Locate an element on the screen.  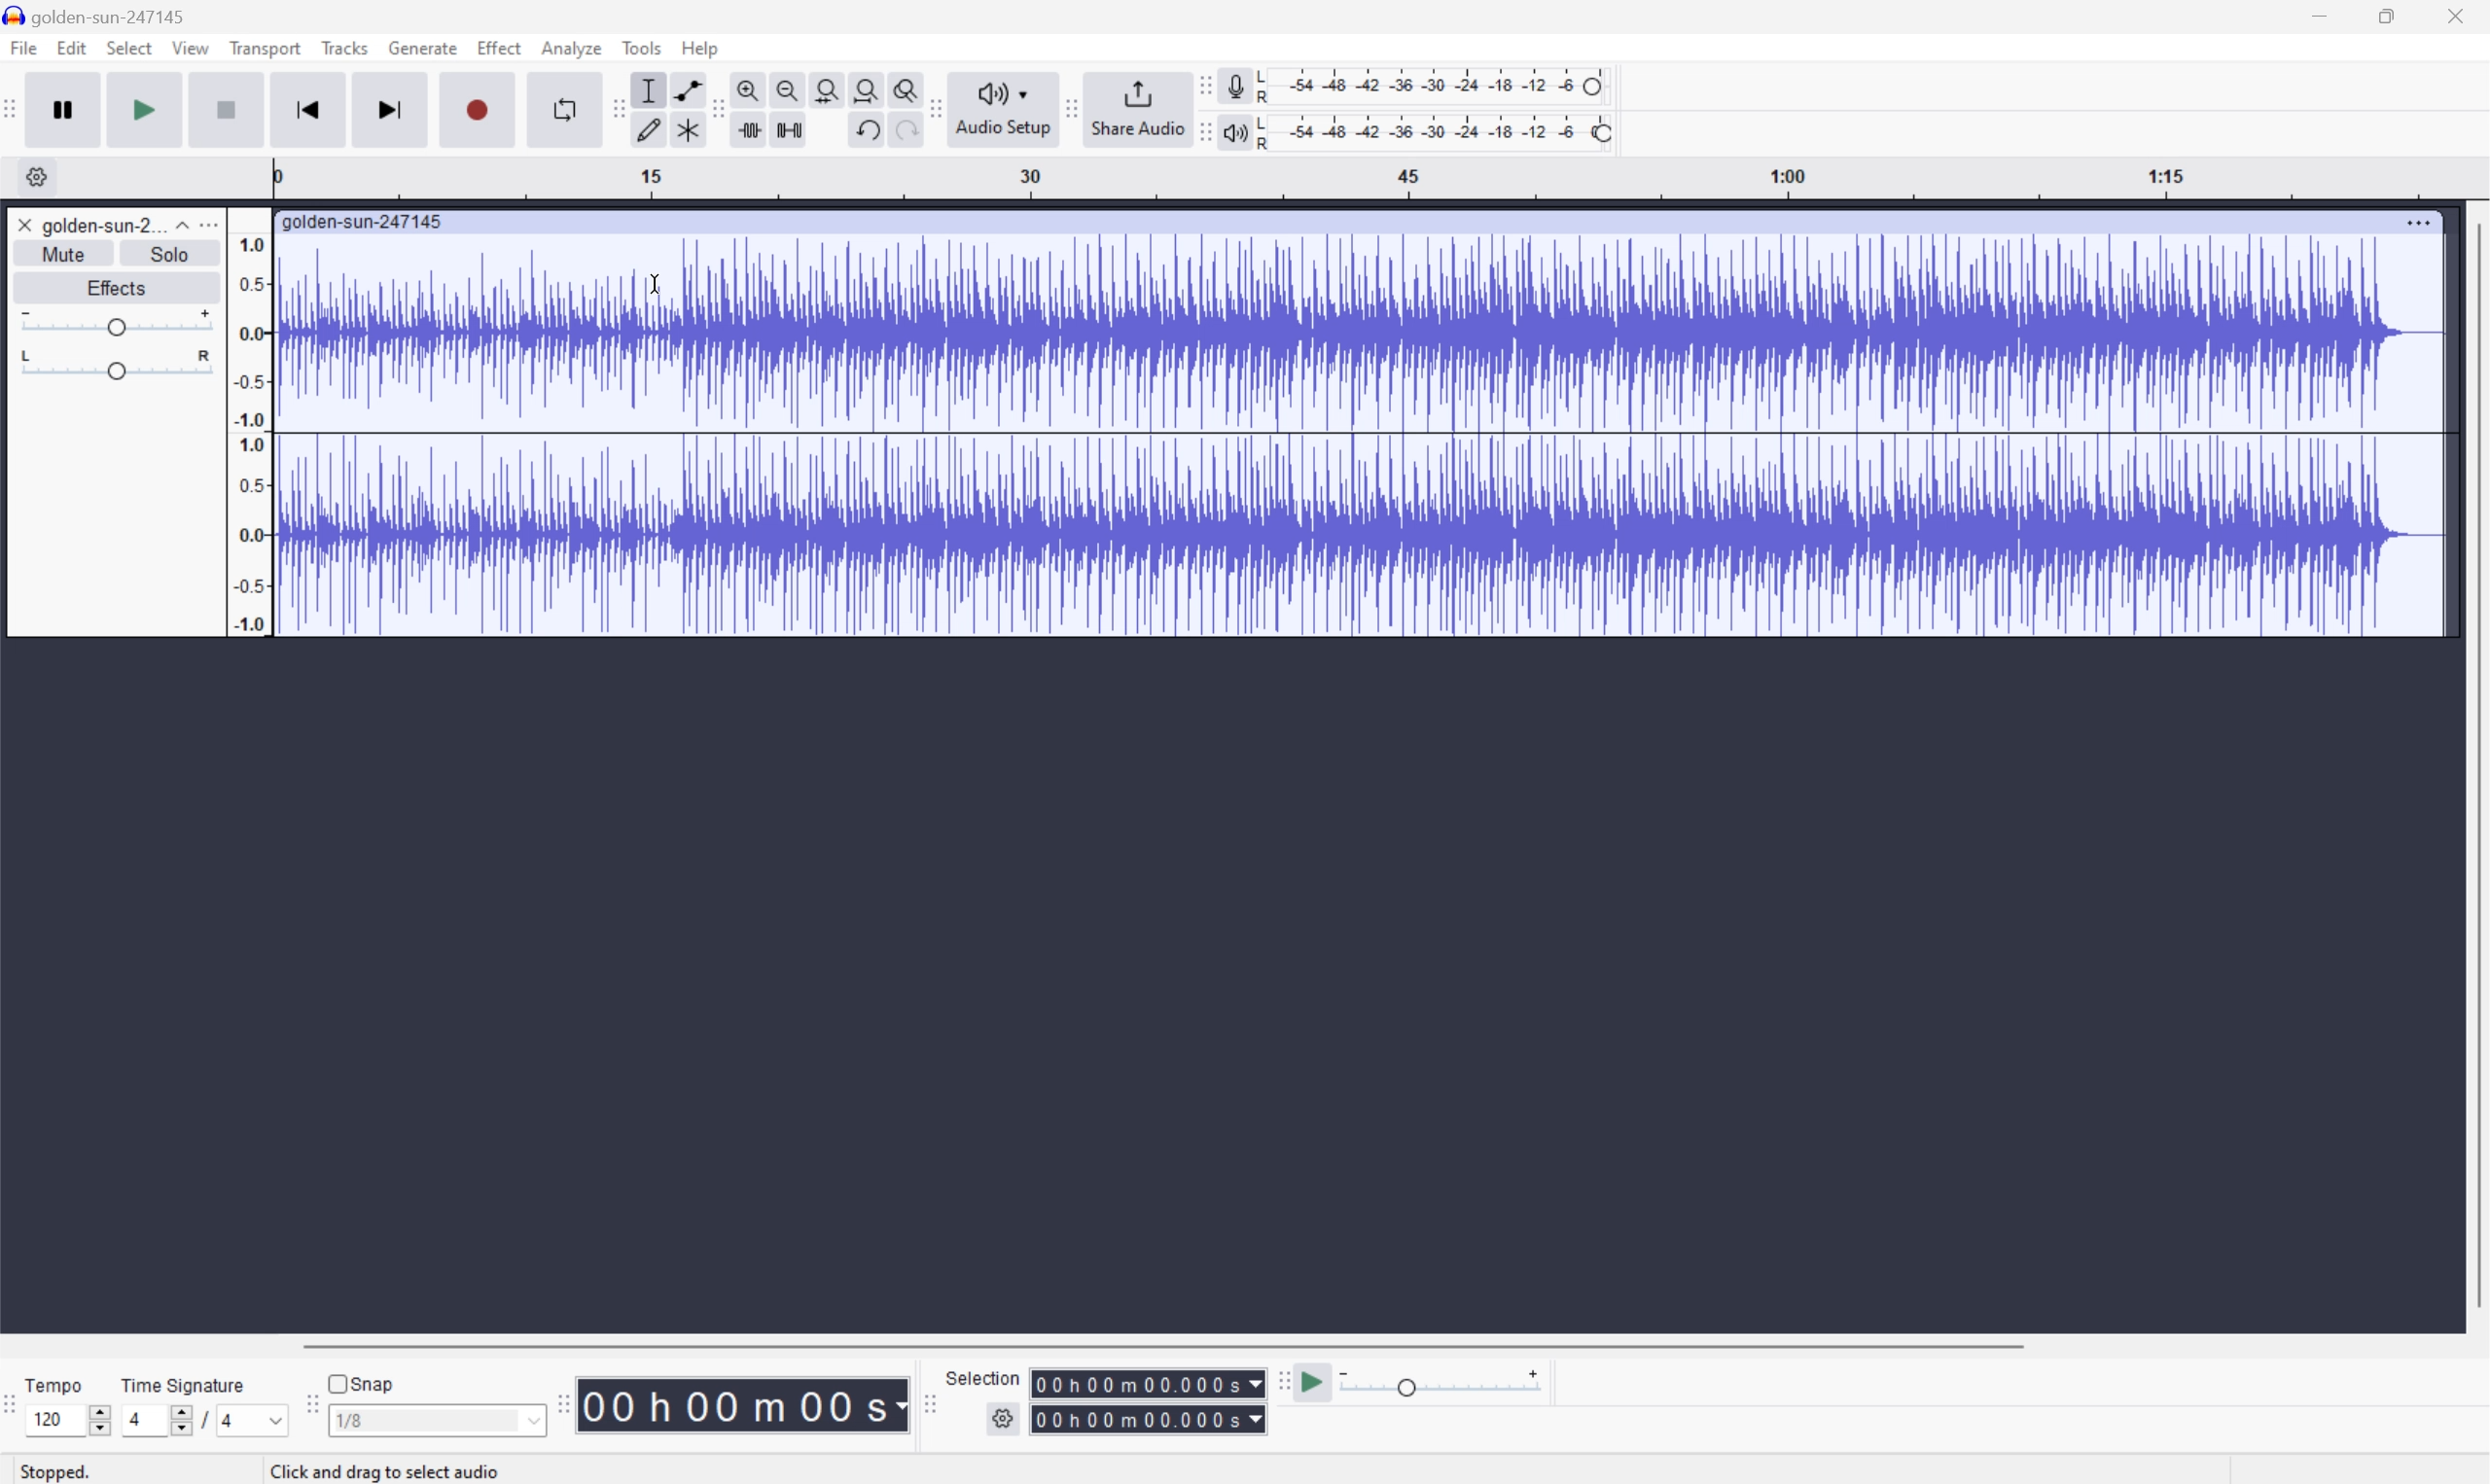
View is located at coordinates (192, 52).